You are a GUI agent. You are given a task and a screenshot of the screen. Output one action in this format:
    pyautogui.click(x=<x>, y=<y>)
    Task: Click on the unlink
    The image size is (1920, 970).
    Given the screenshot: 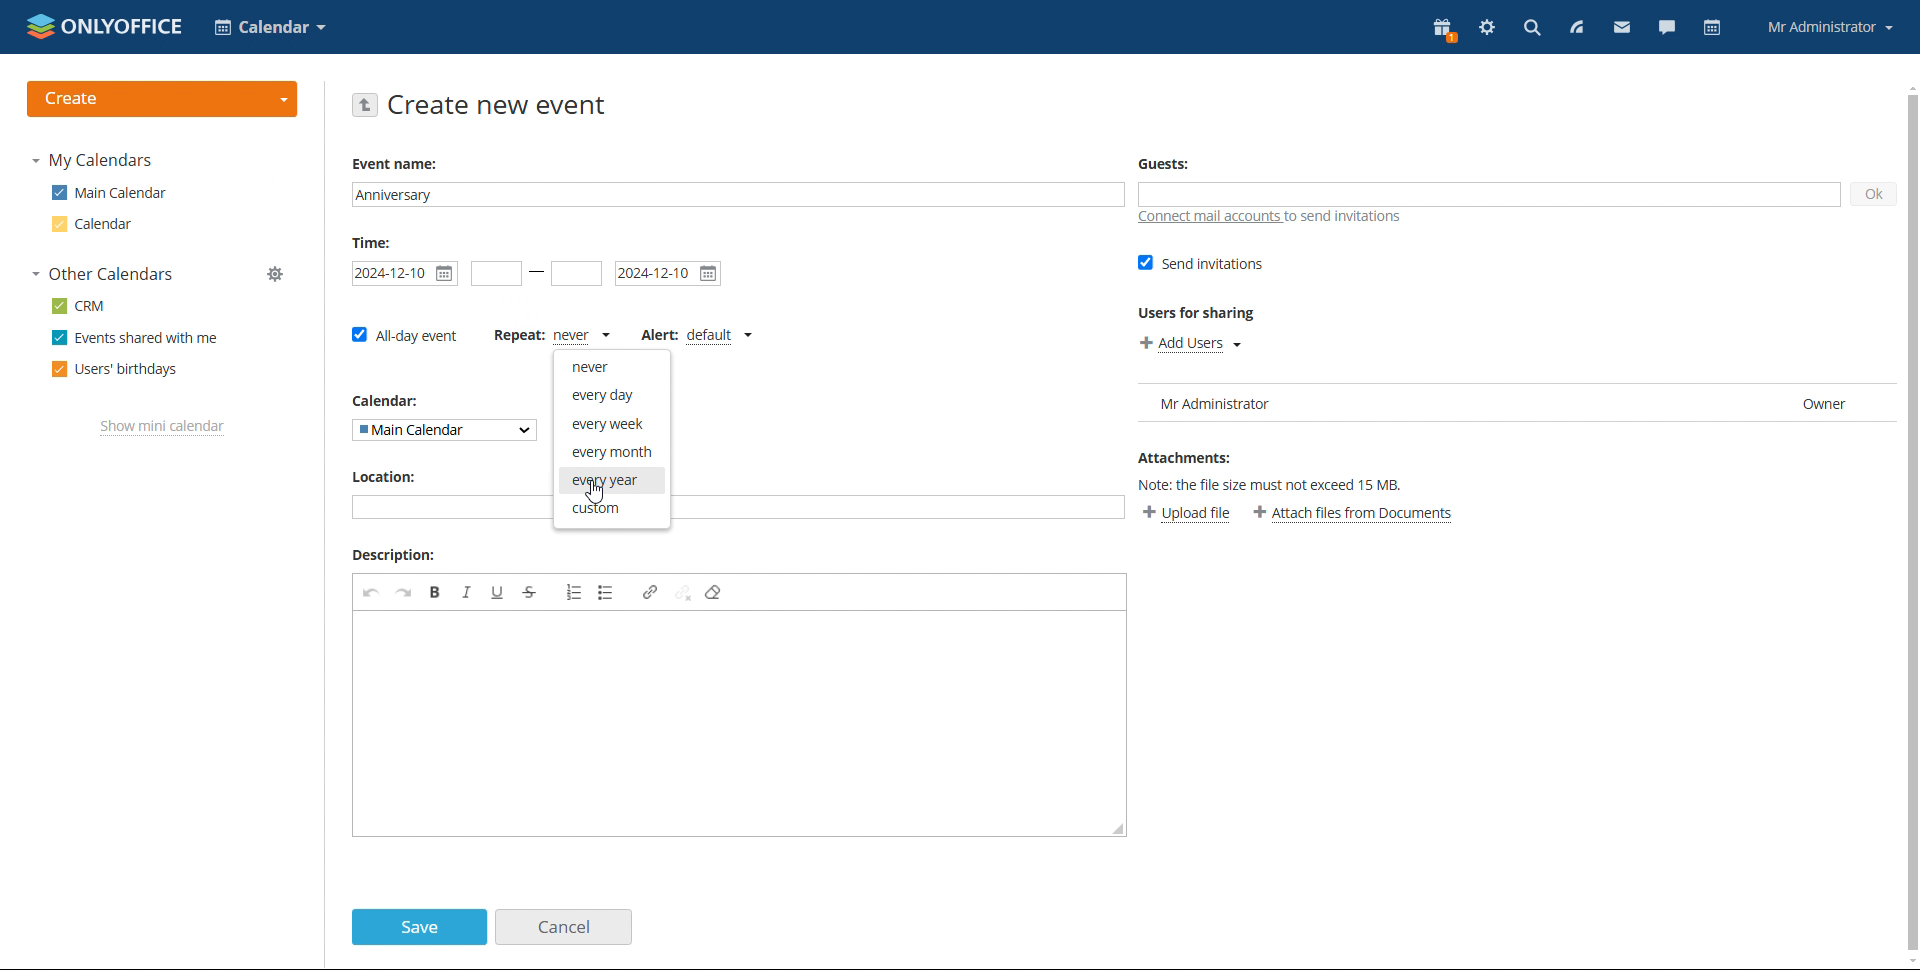 What is the action you would take?
    pyautogui.click(x=683, y=594)
    